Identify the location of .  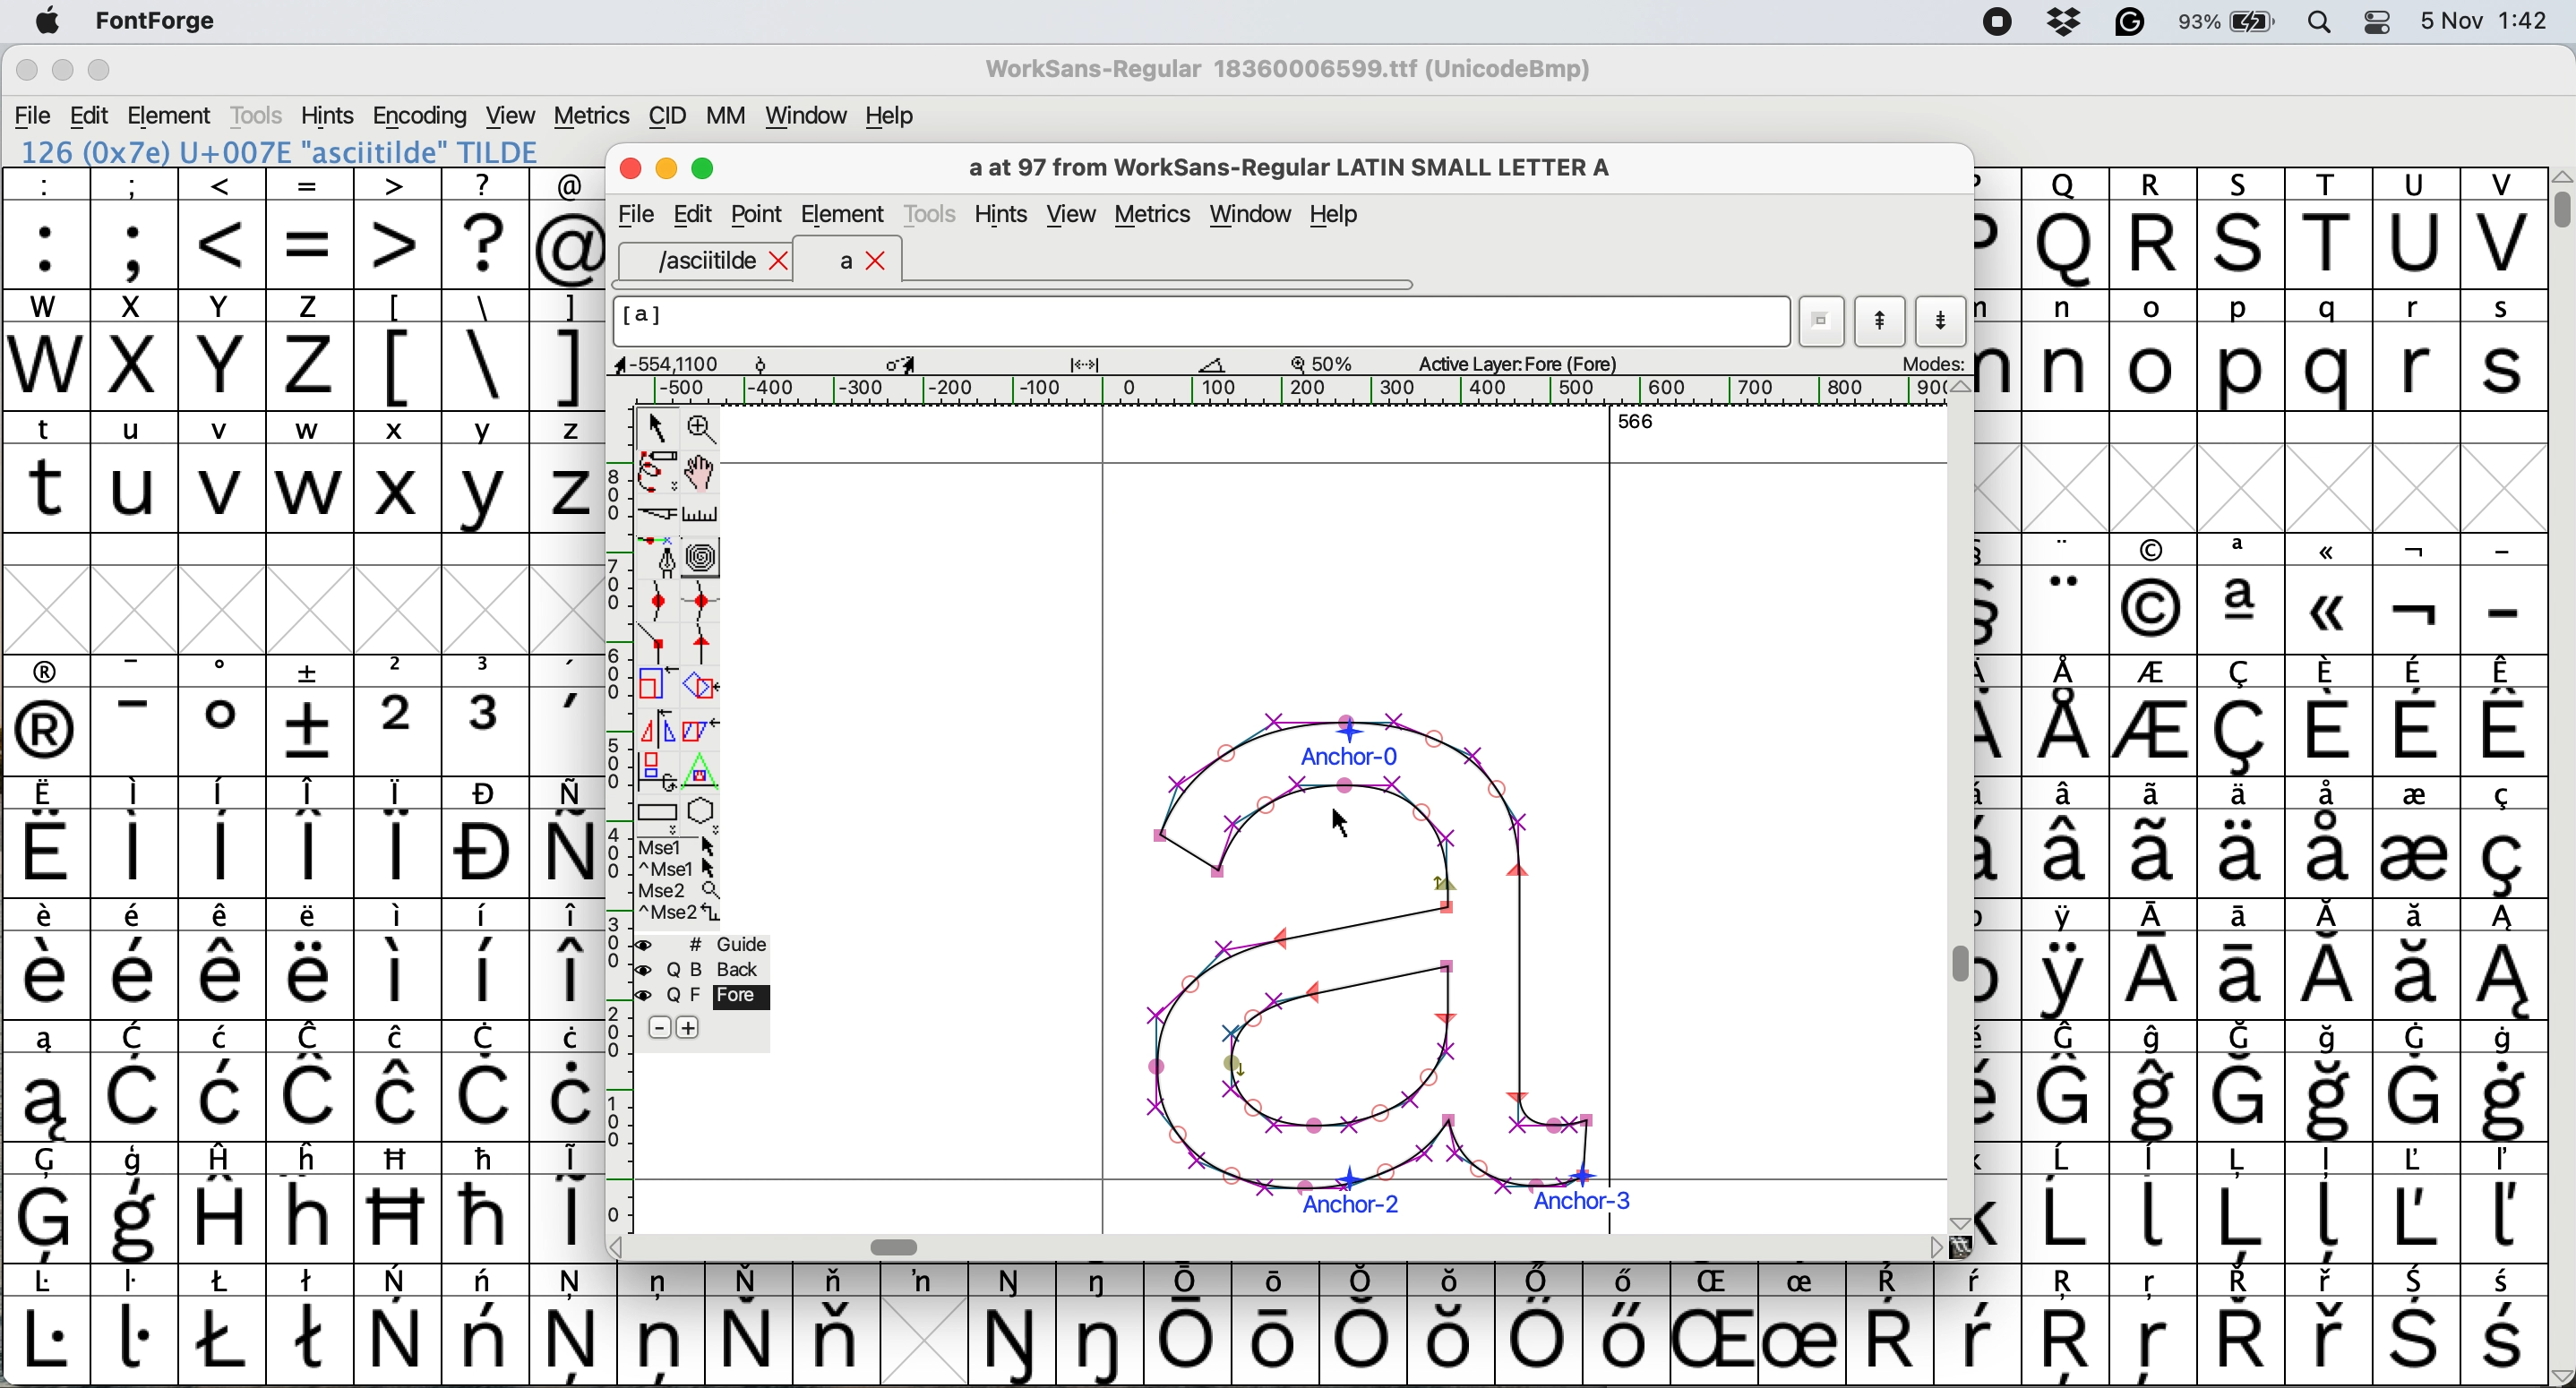
(2070, 1327).